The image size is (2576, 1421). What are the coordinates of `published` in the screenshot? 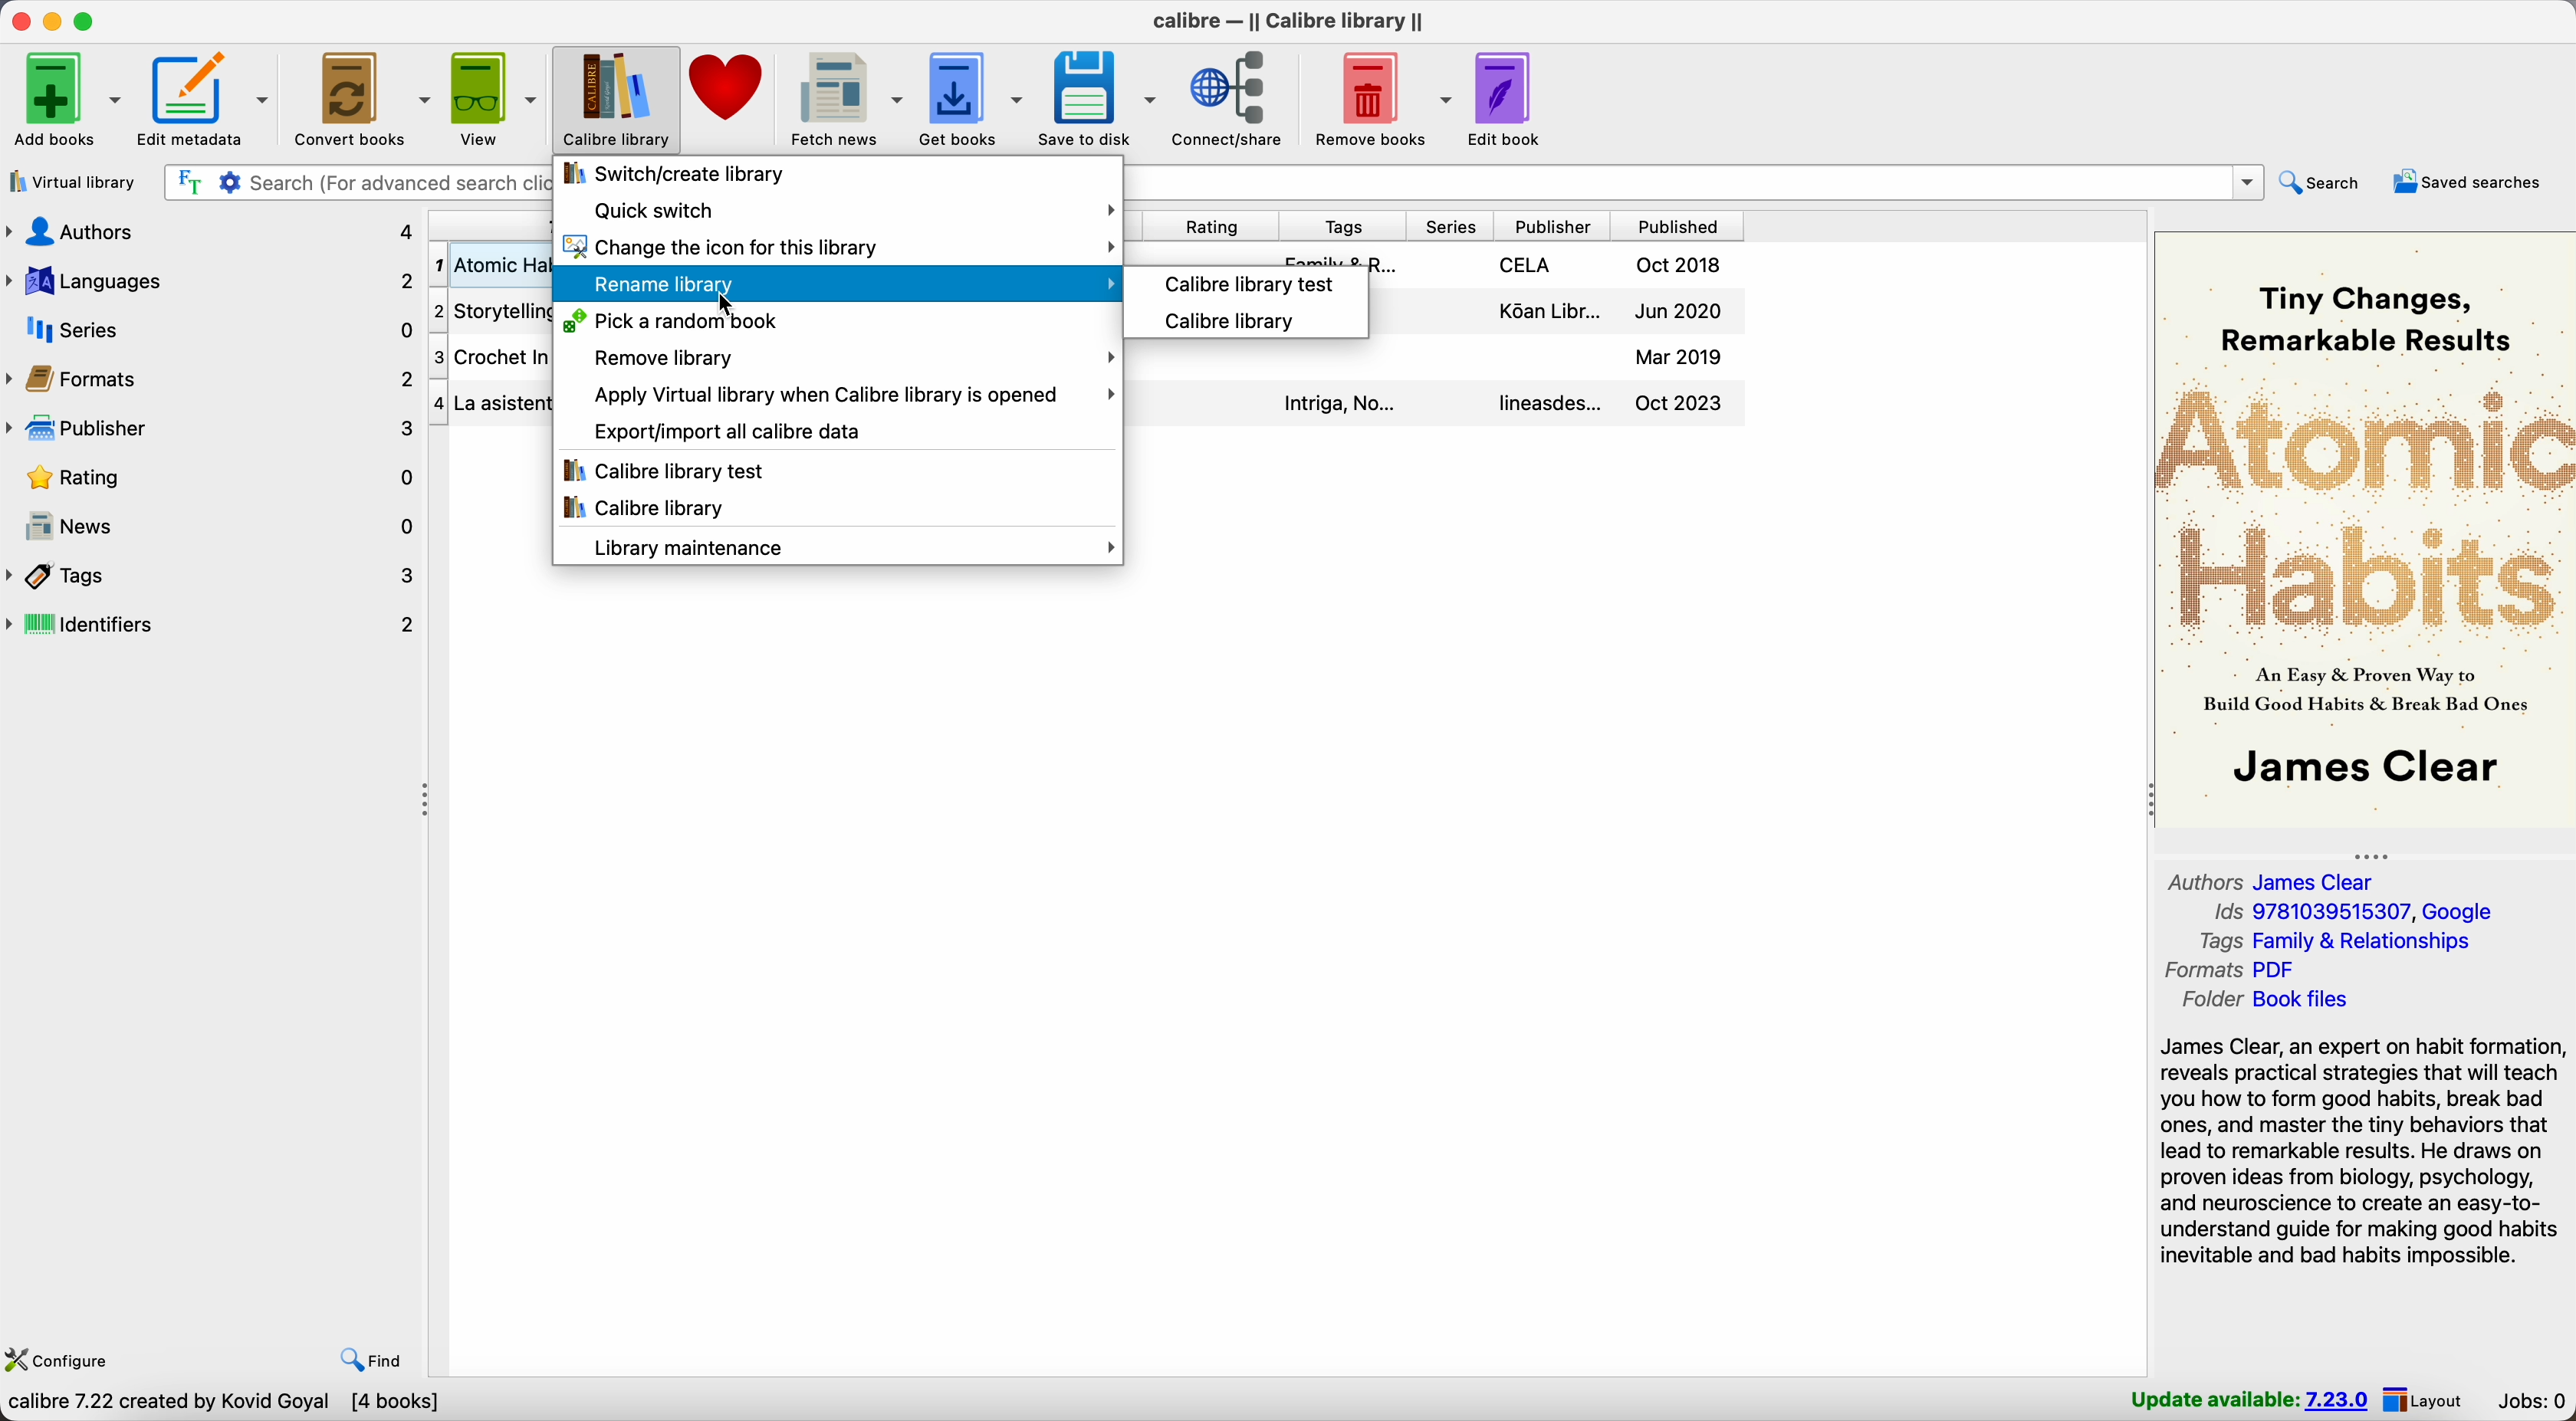 It's located at (1677, 227).